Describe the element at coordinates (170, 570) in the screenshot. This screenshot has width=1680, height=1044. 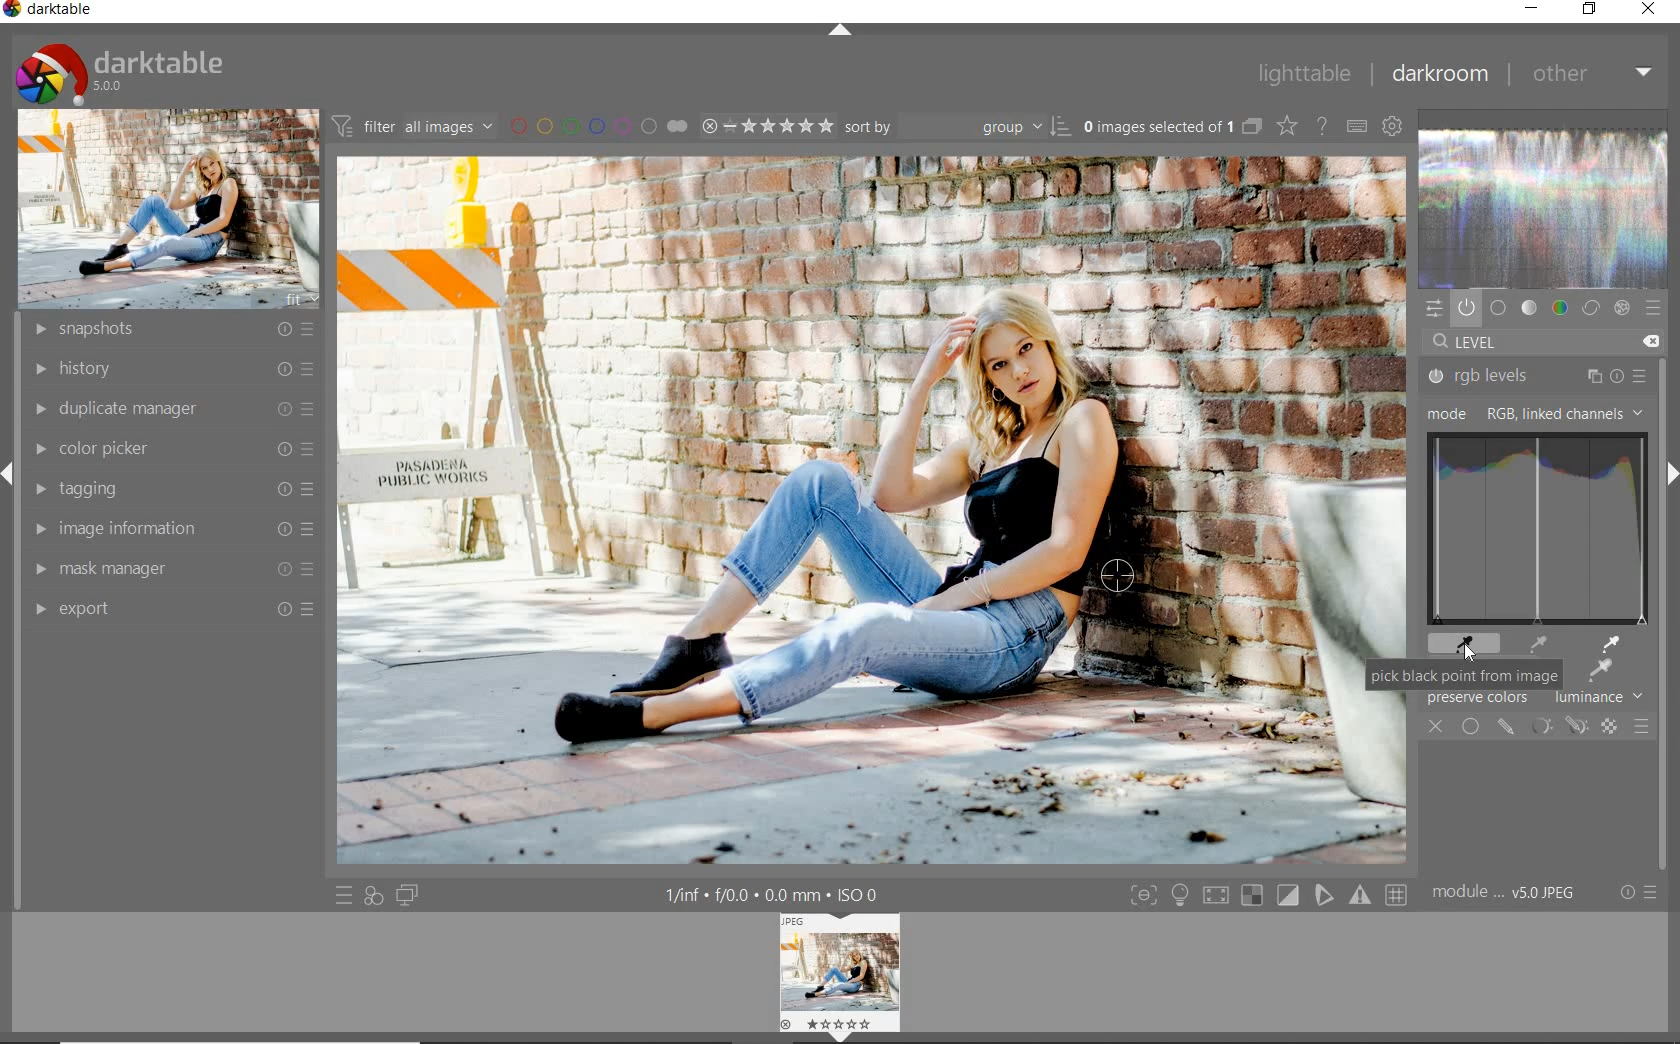
I see `mask manager` at that location.